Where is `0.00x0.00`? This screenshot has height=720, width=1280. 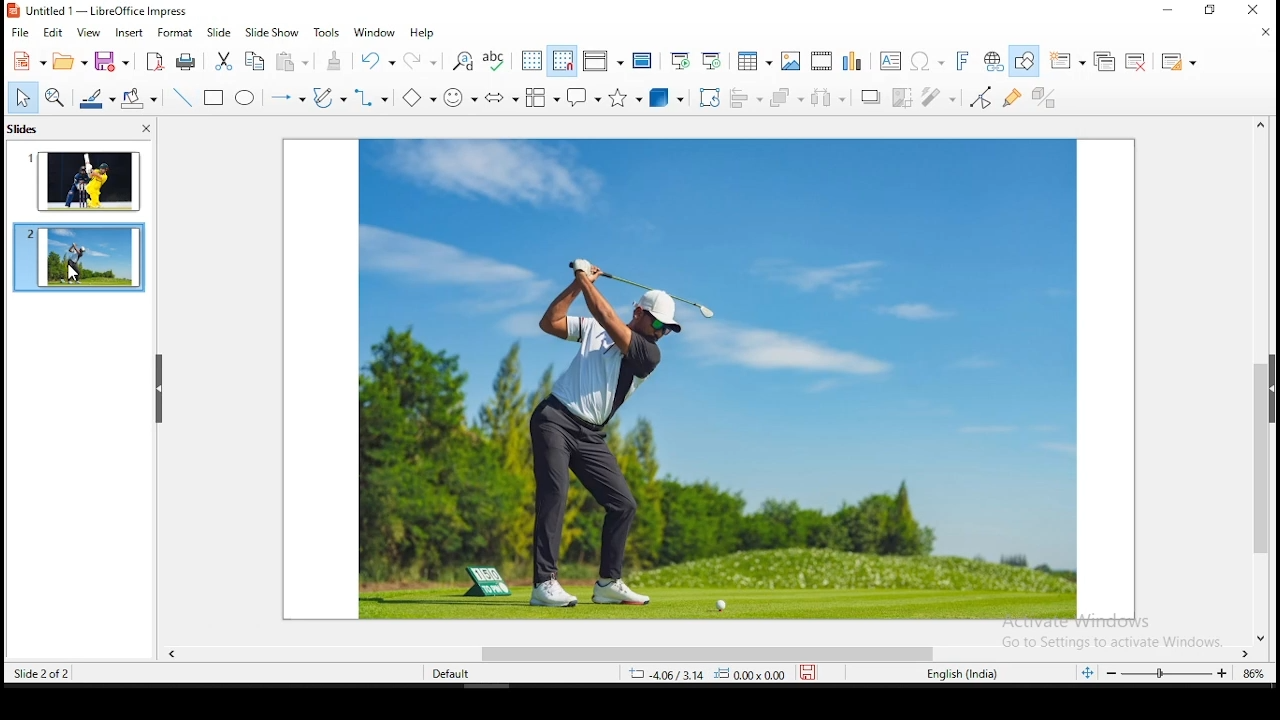 0.00x0.00 is located at coordinates (752, 674).